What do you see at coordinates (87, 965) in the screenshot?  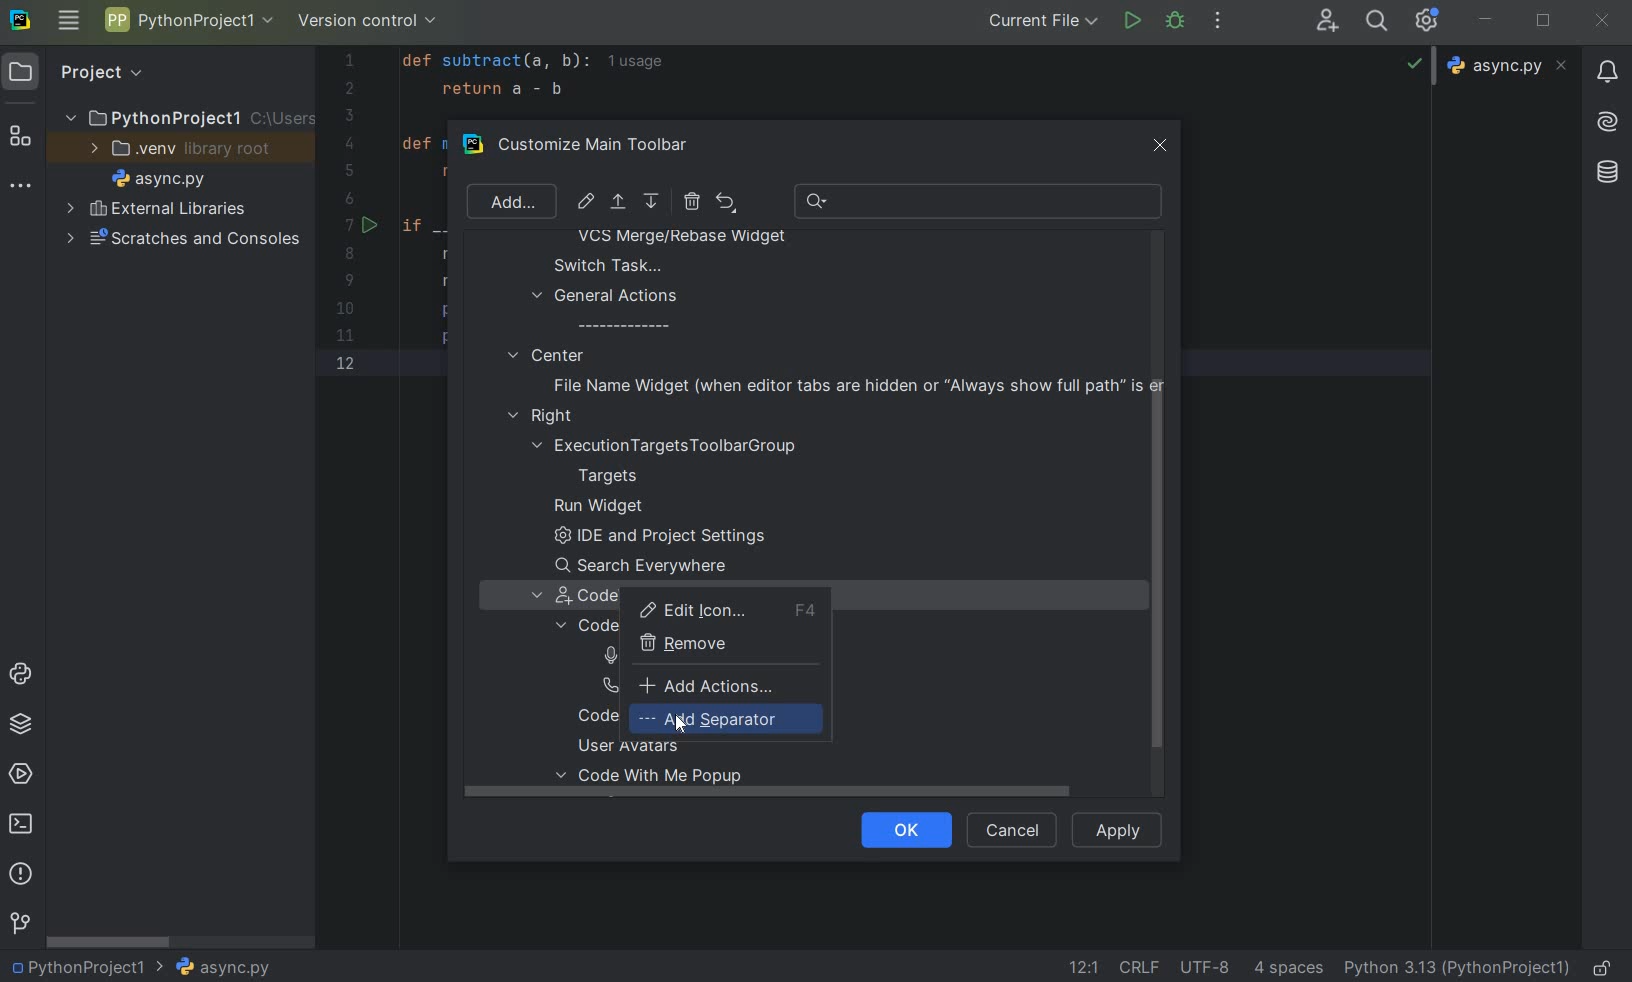 I see `PROJECT NAME` at bounding box center [87, 965].